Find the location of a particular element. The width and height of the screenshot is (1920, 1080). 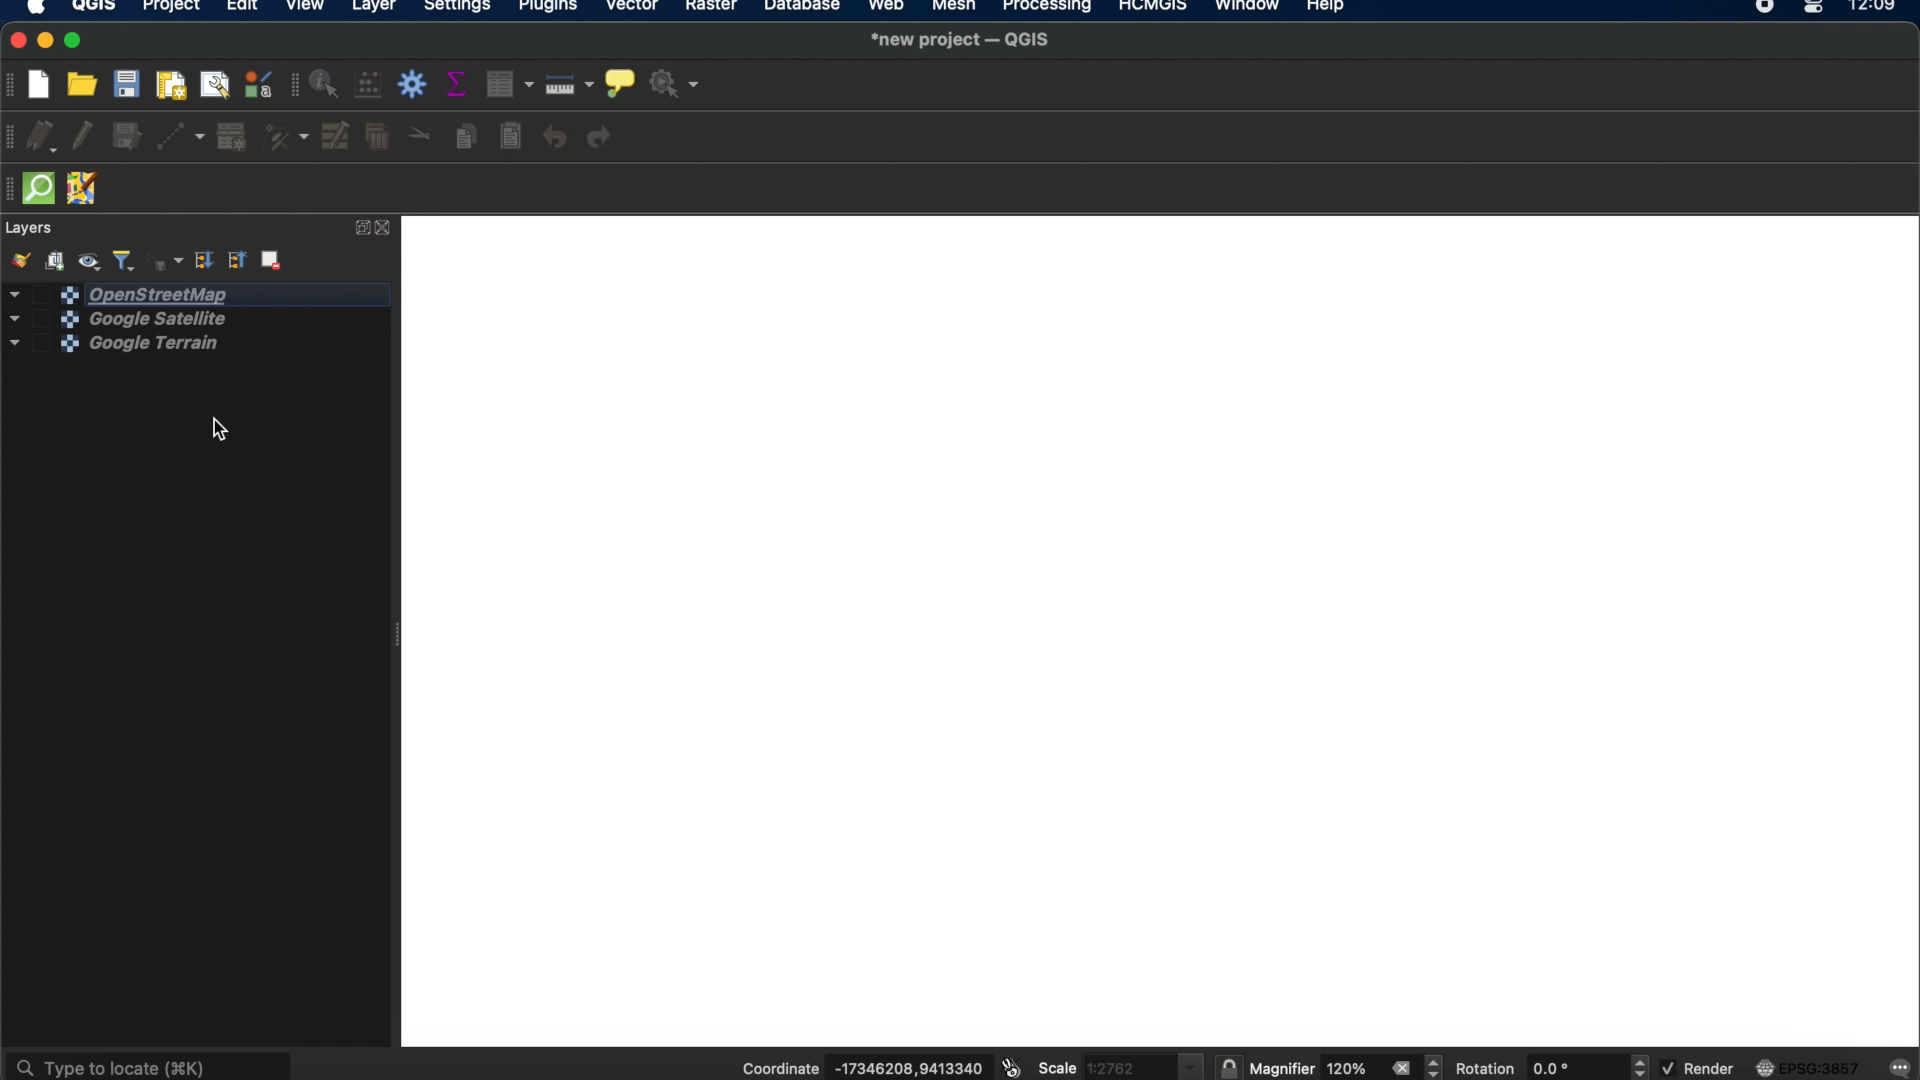

open field calculator is located at coordinates (370, 86).